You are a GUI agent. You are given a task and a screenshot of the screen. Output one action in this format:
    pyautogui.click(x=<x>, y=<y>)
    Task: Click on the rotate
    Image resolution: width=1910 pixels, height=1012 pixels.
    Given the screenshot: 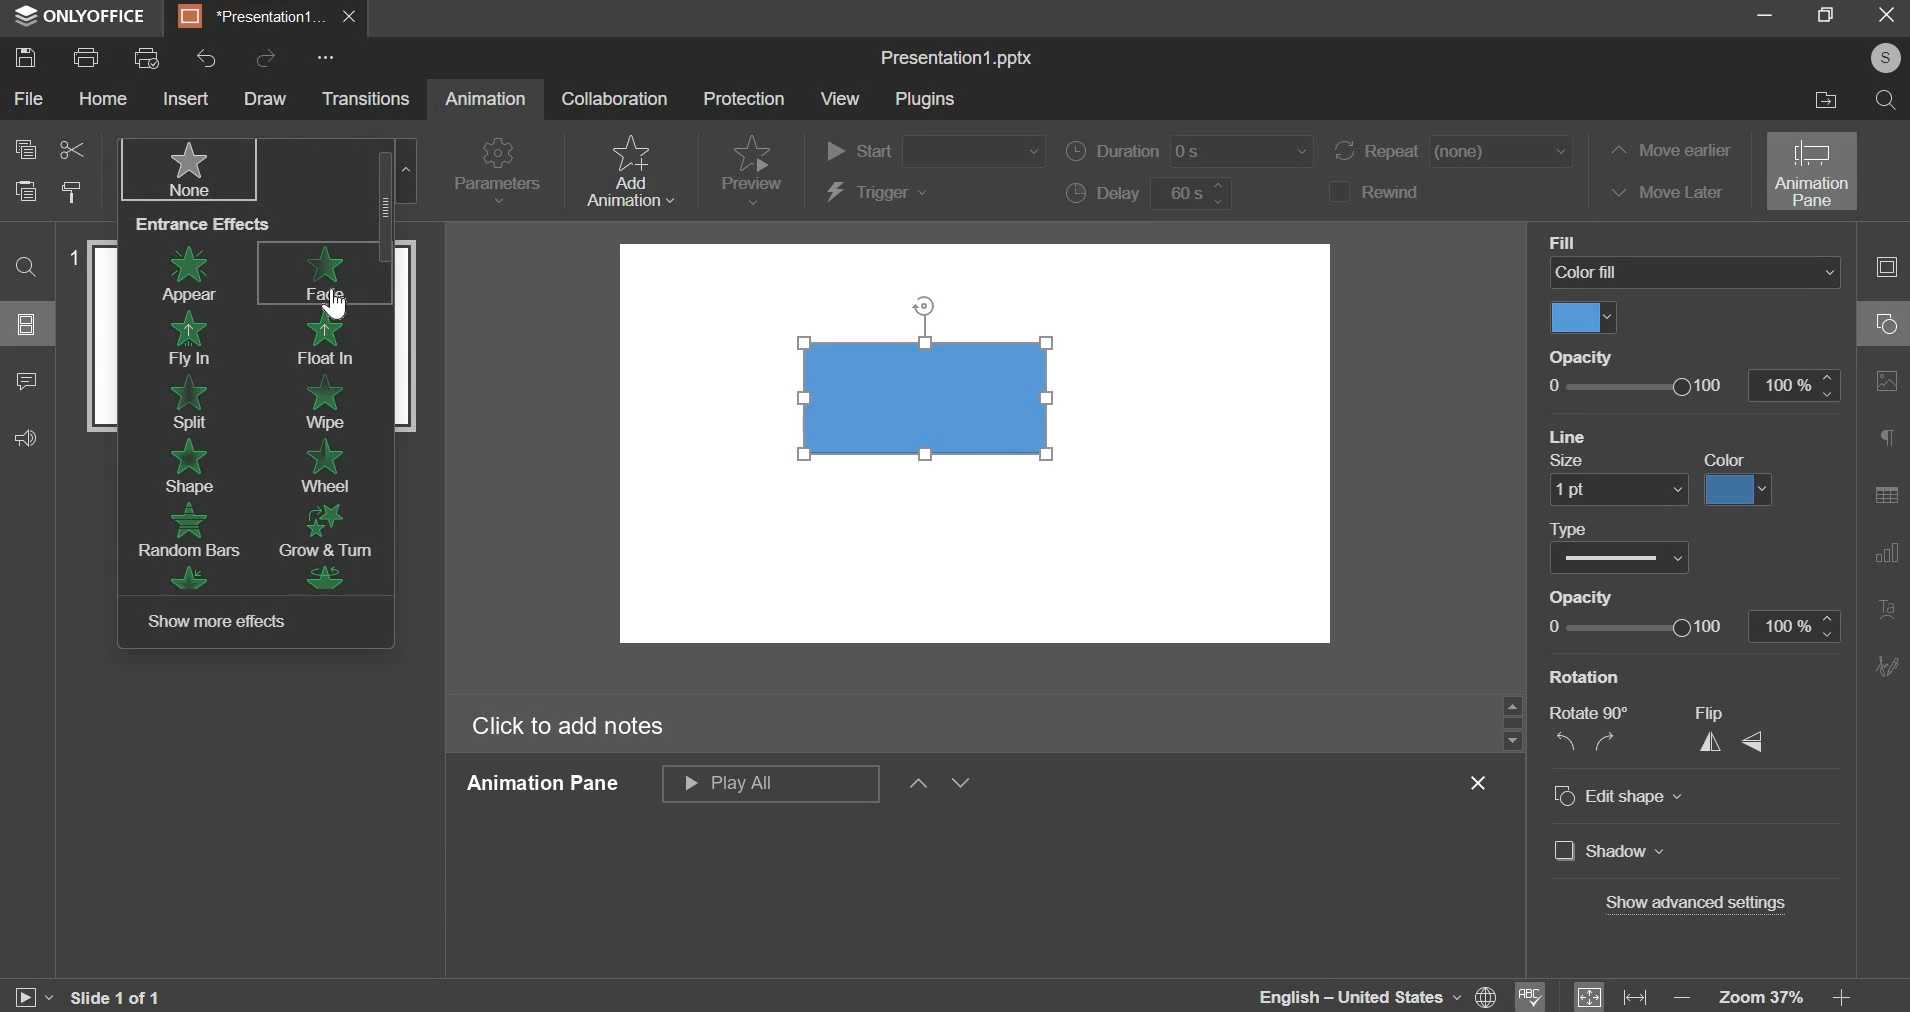 What is the action you would take?
    pyautogui.click(x=1587, y=726)
    